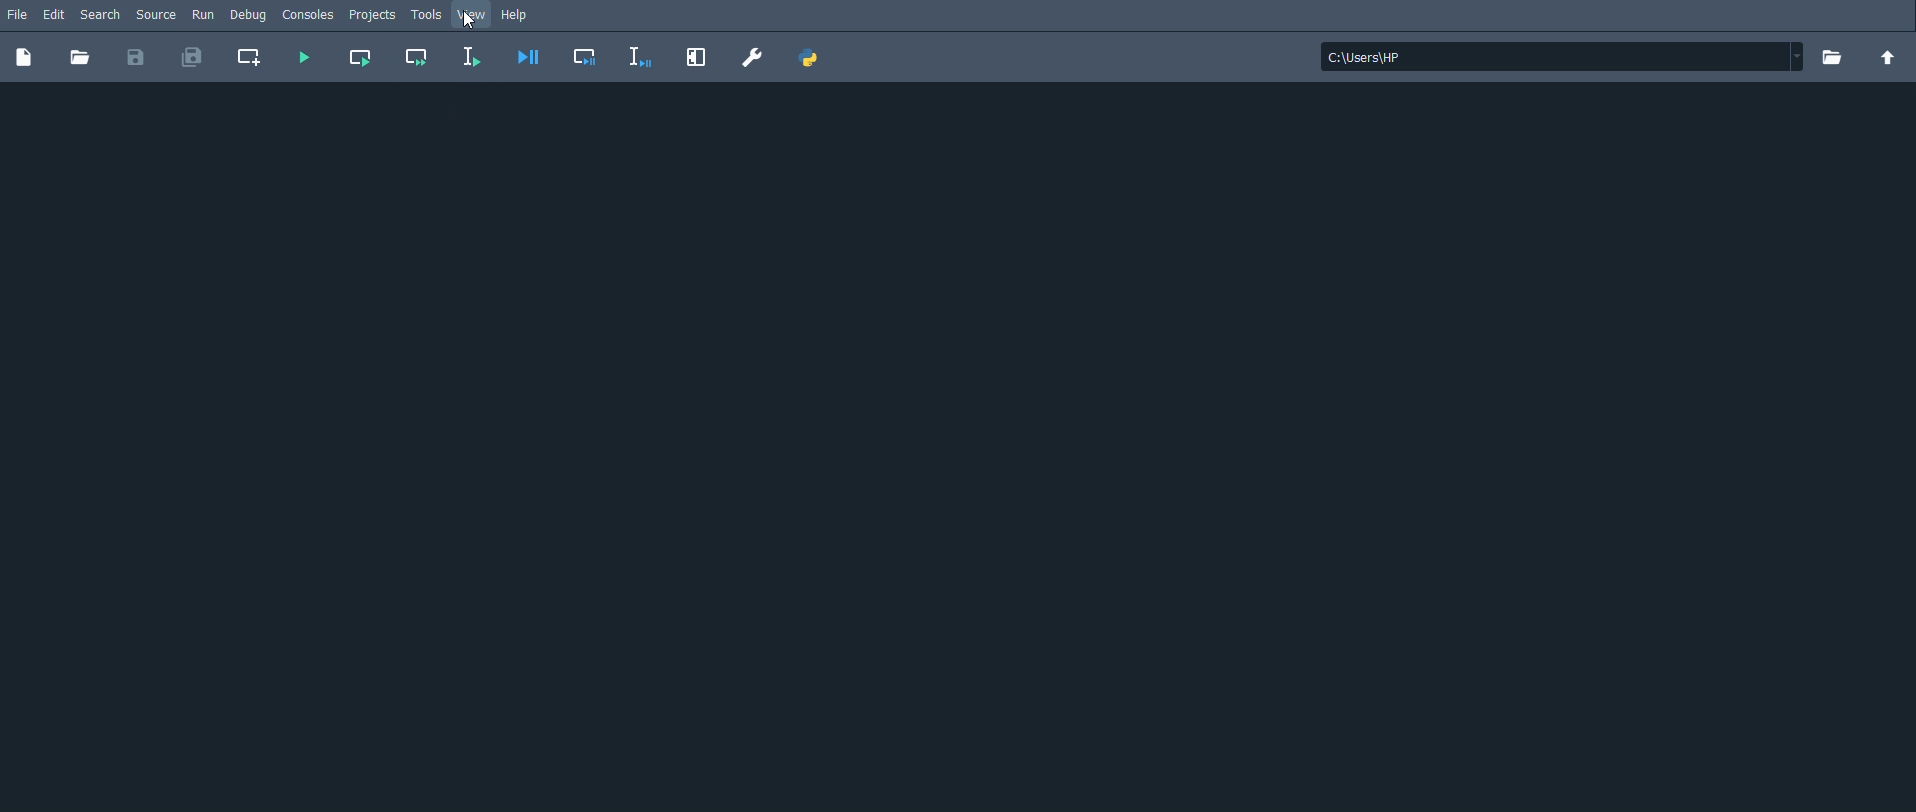 The image size is (1916, 812). What do you see at coordinates (529, 58) in the screenshot?
I see `Debug file` at bounding box center [529, 58].